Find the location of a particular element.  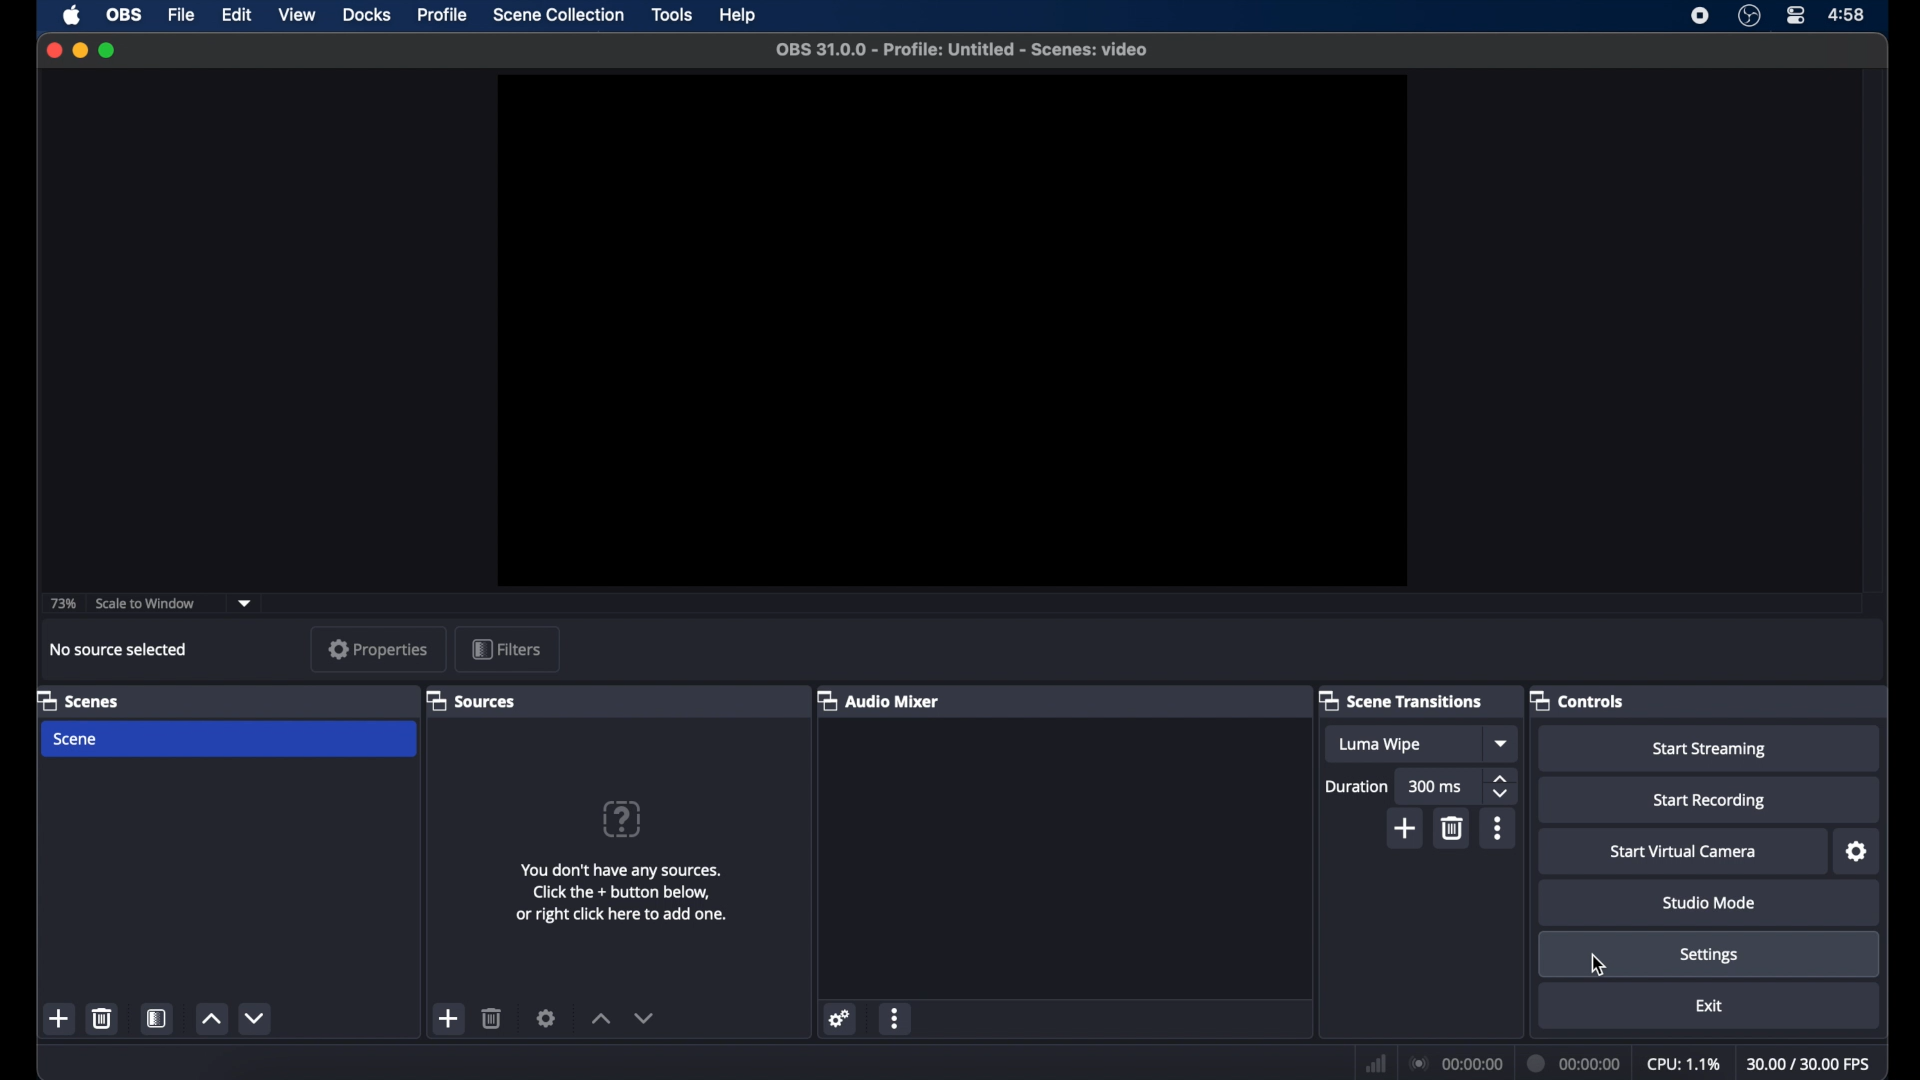

OBS 31.0.0 - Profile: Untitled - Scenes: video is located at coordinates (966, 49).